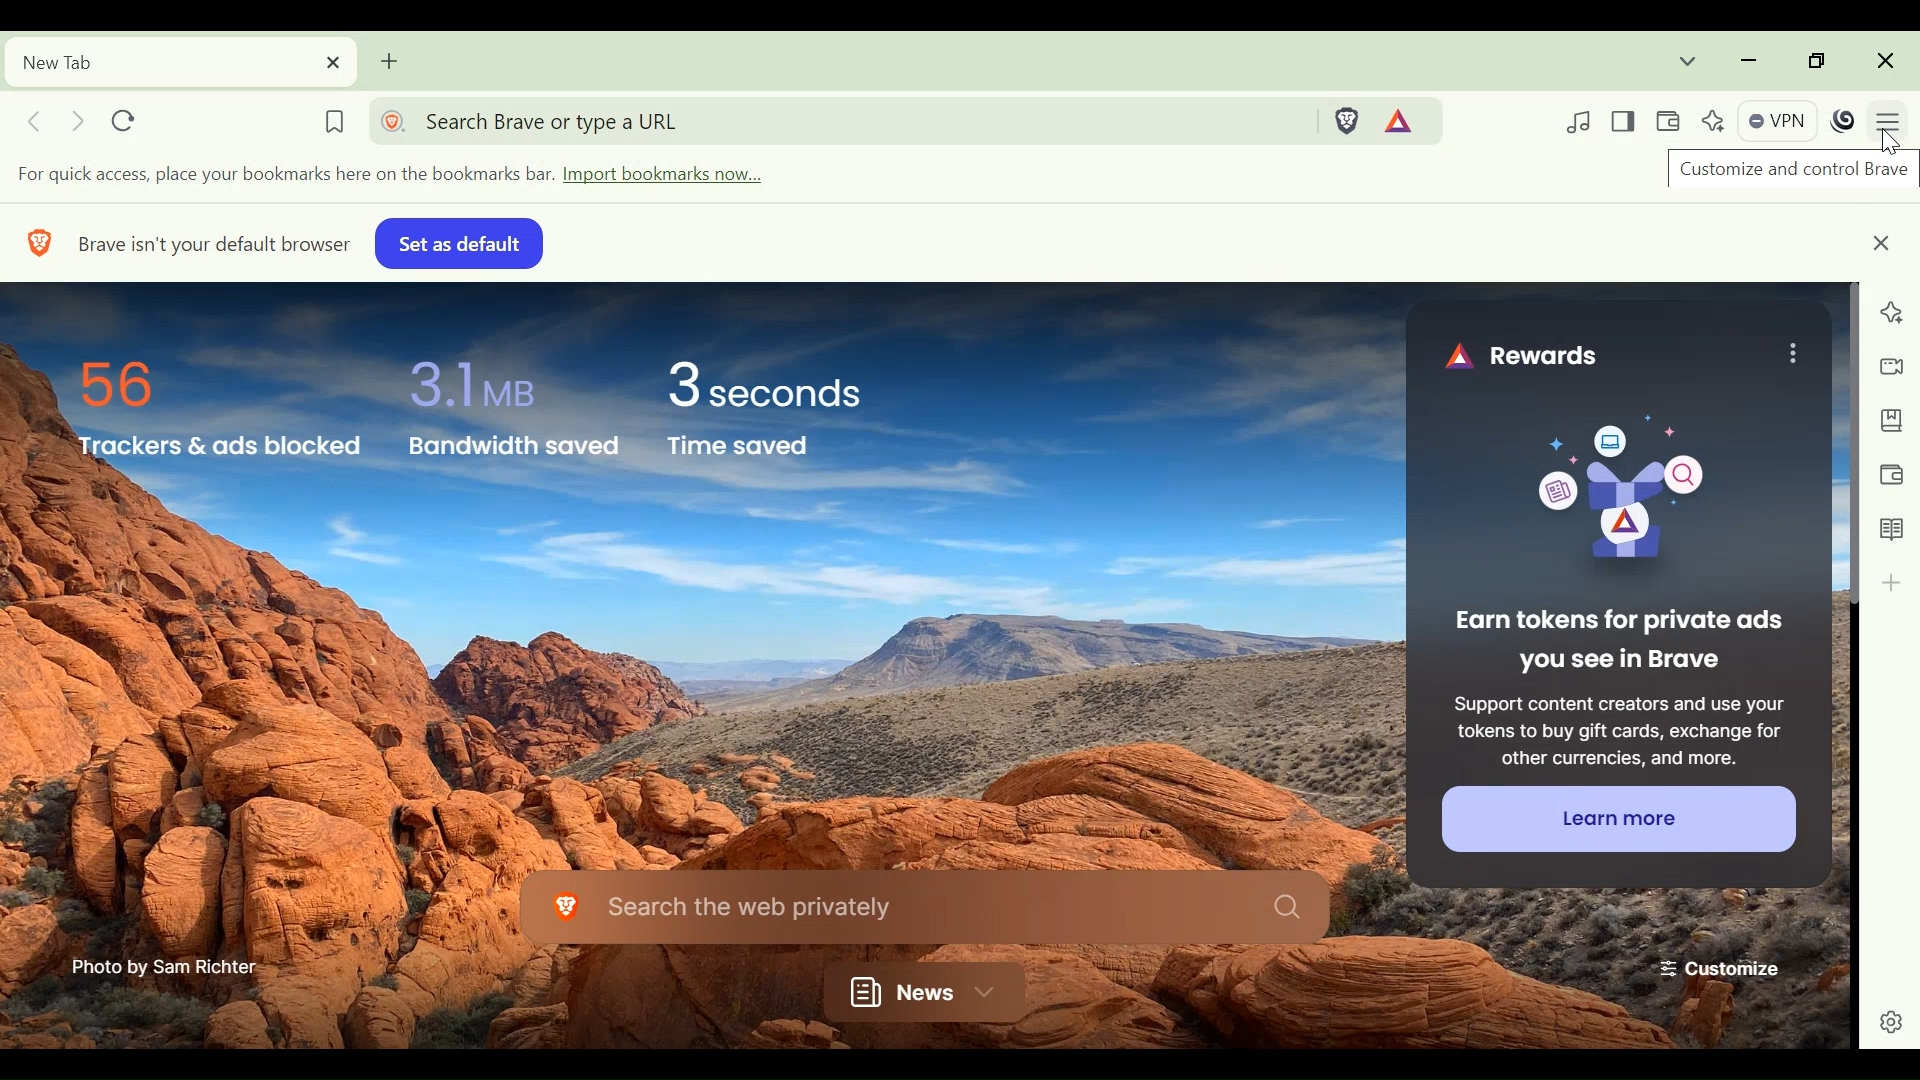 This screenshot has width=1920, height=1080. What do you see at coordinates (766, 450) in the screenshot?
I see `Time saved` at bounding box center [766, 450].